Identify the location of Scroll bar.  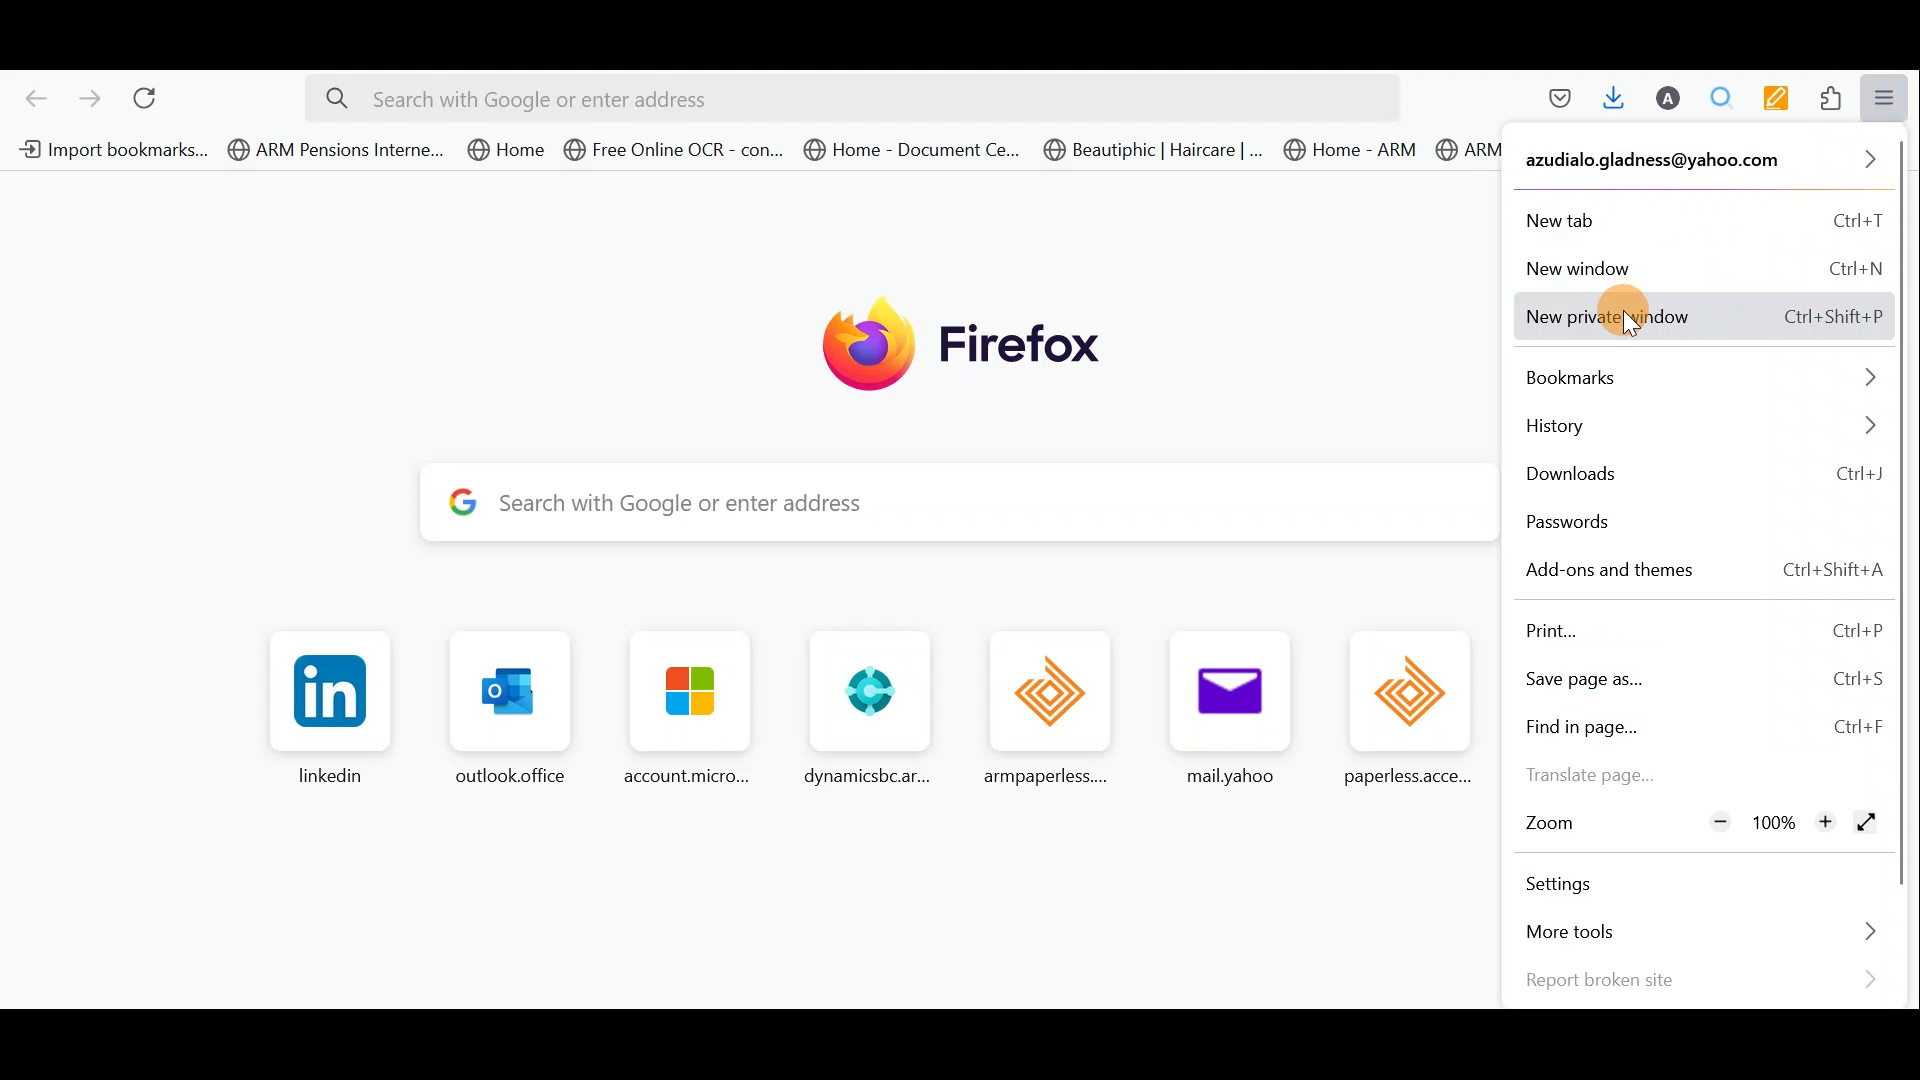
(1903, 519).